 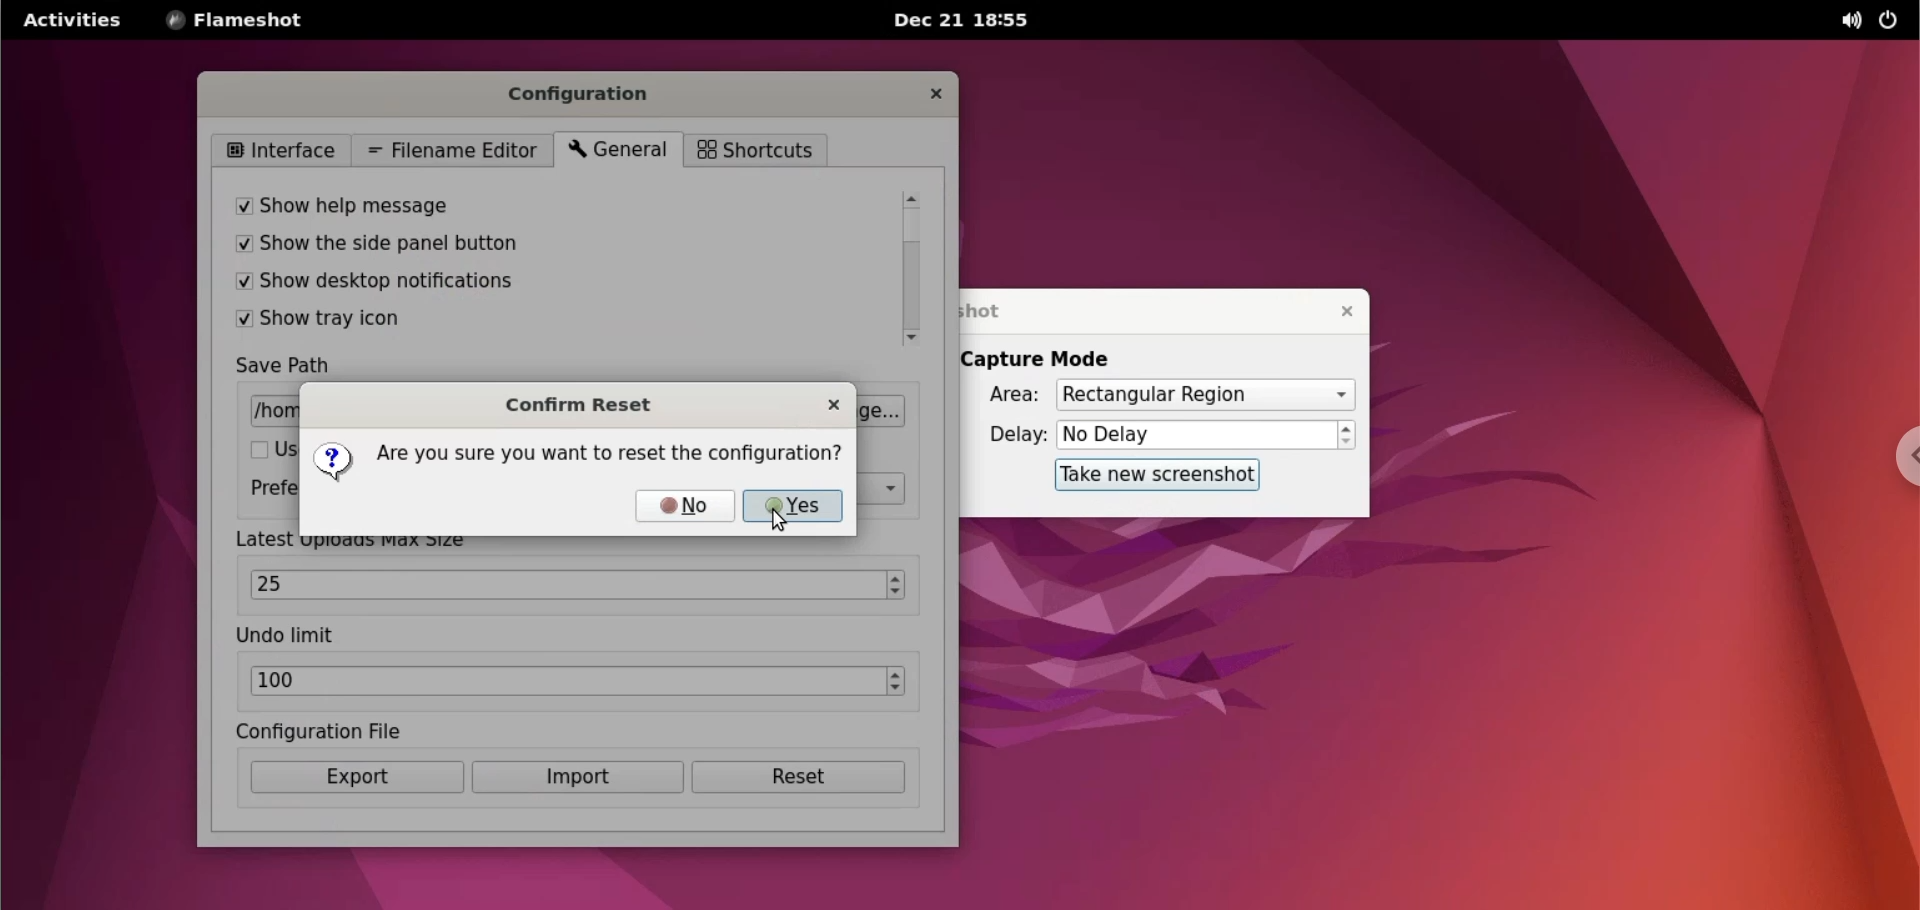 What do you see at coordinates (1846, 21) in the screenshot?
I see `sound options` at bounding box center [1846, 21].